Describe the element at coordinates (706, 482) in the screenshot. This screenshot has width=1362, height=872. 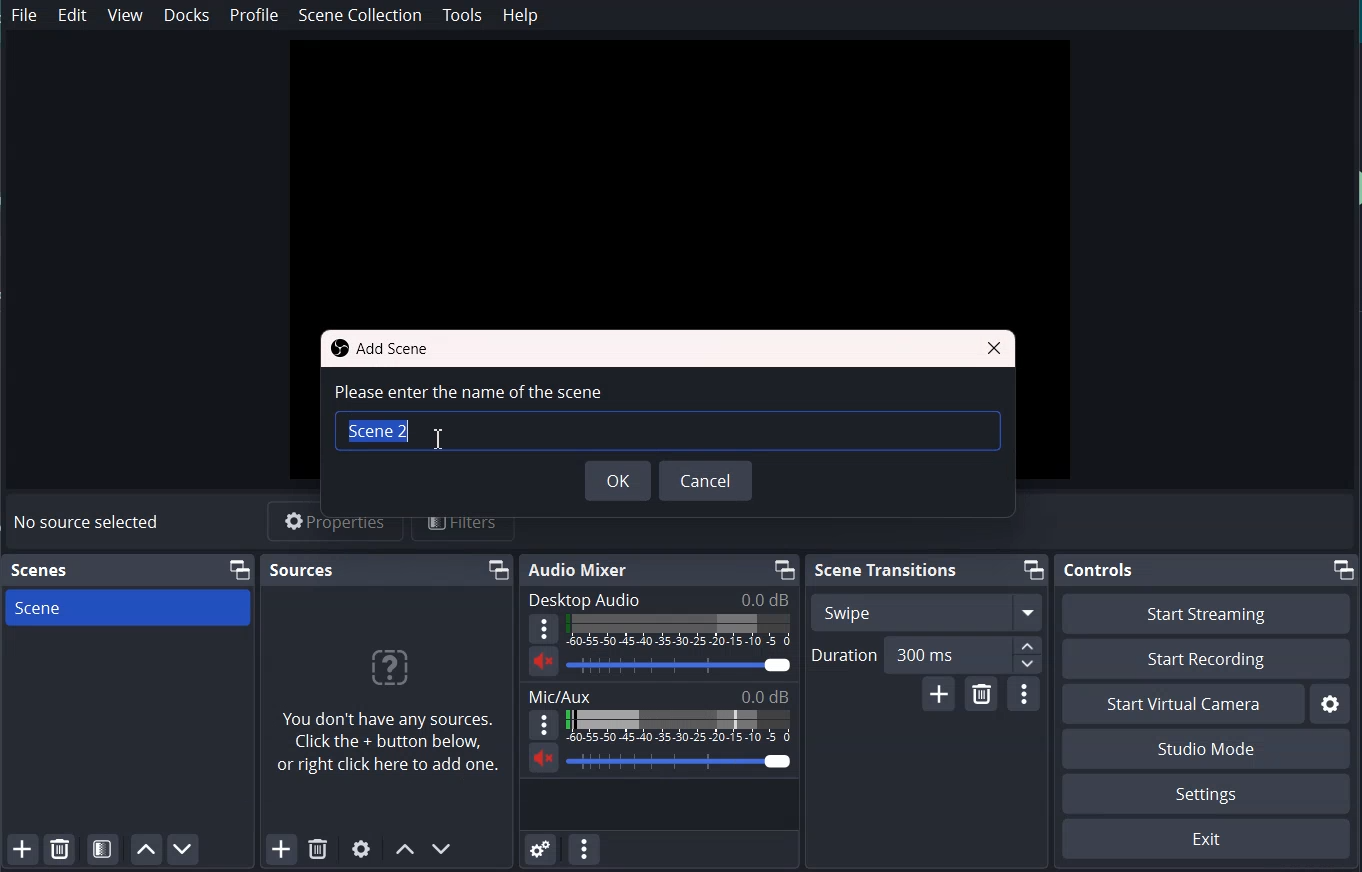
I see `Cancel` at that location.